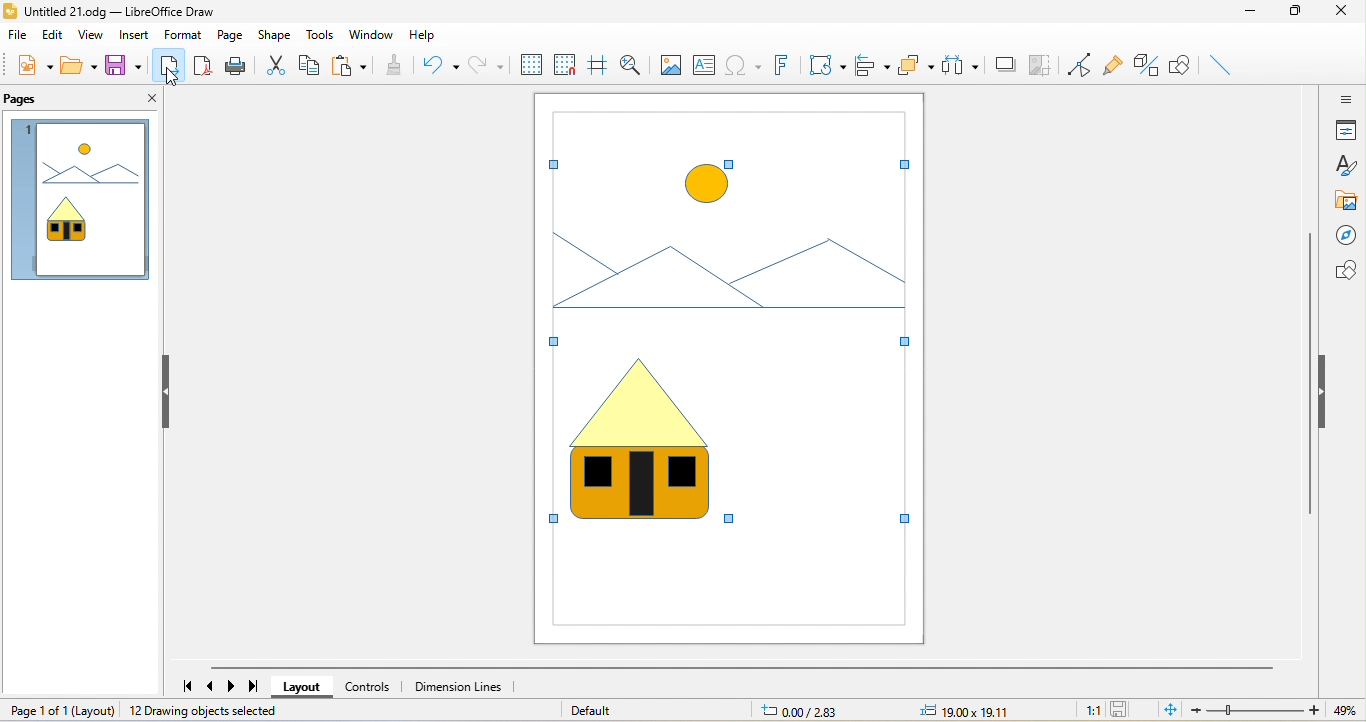  What do you see at coordinates (184, 36) in the screenshot?
I see `format` at bounding box center [184, 36].